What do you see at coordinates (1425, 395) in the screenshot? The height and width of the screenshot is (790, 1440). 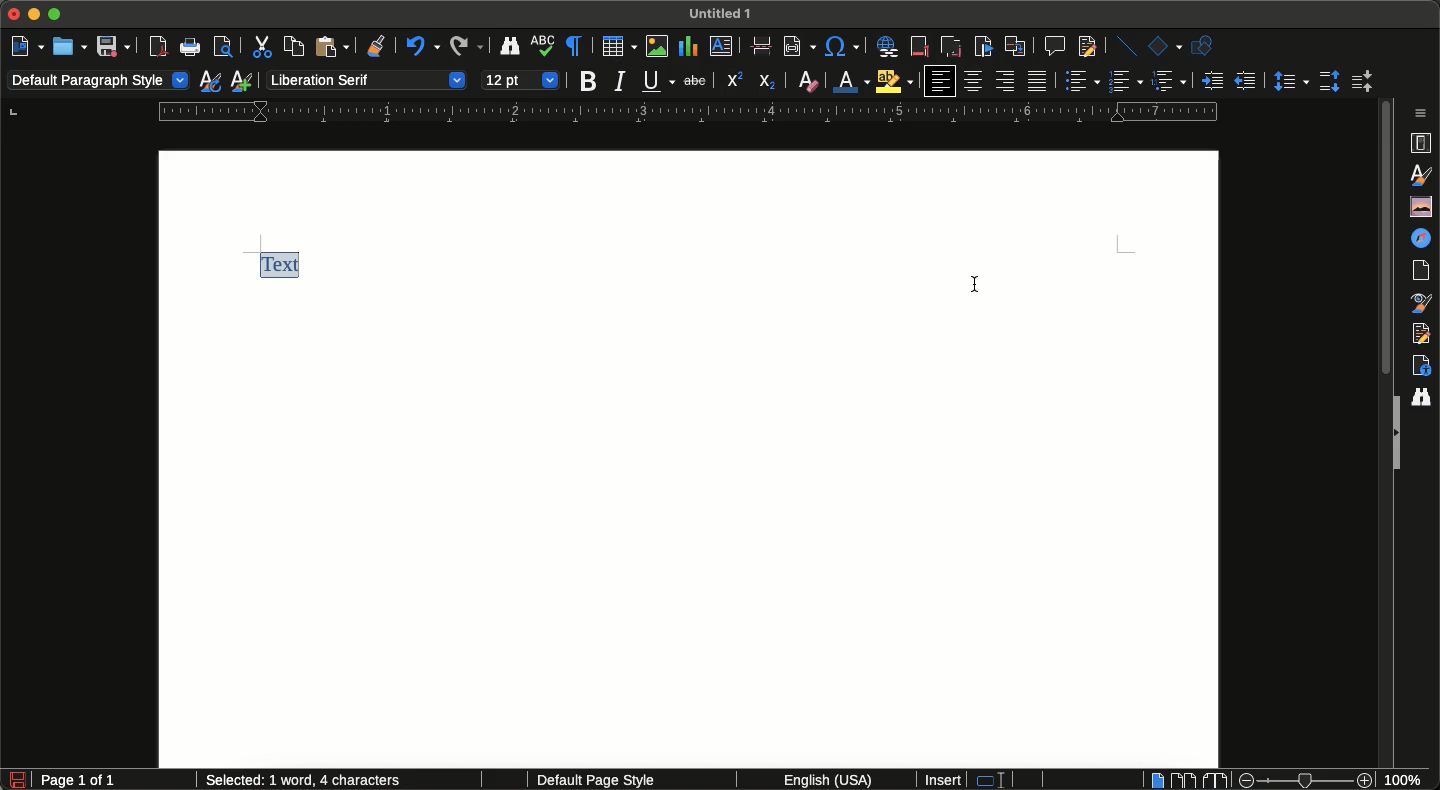 I see `Find` at bounding box center [1425, 395].